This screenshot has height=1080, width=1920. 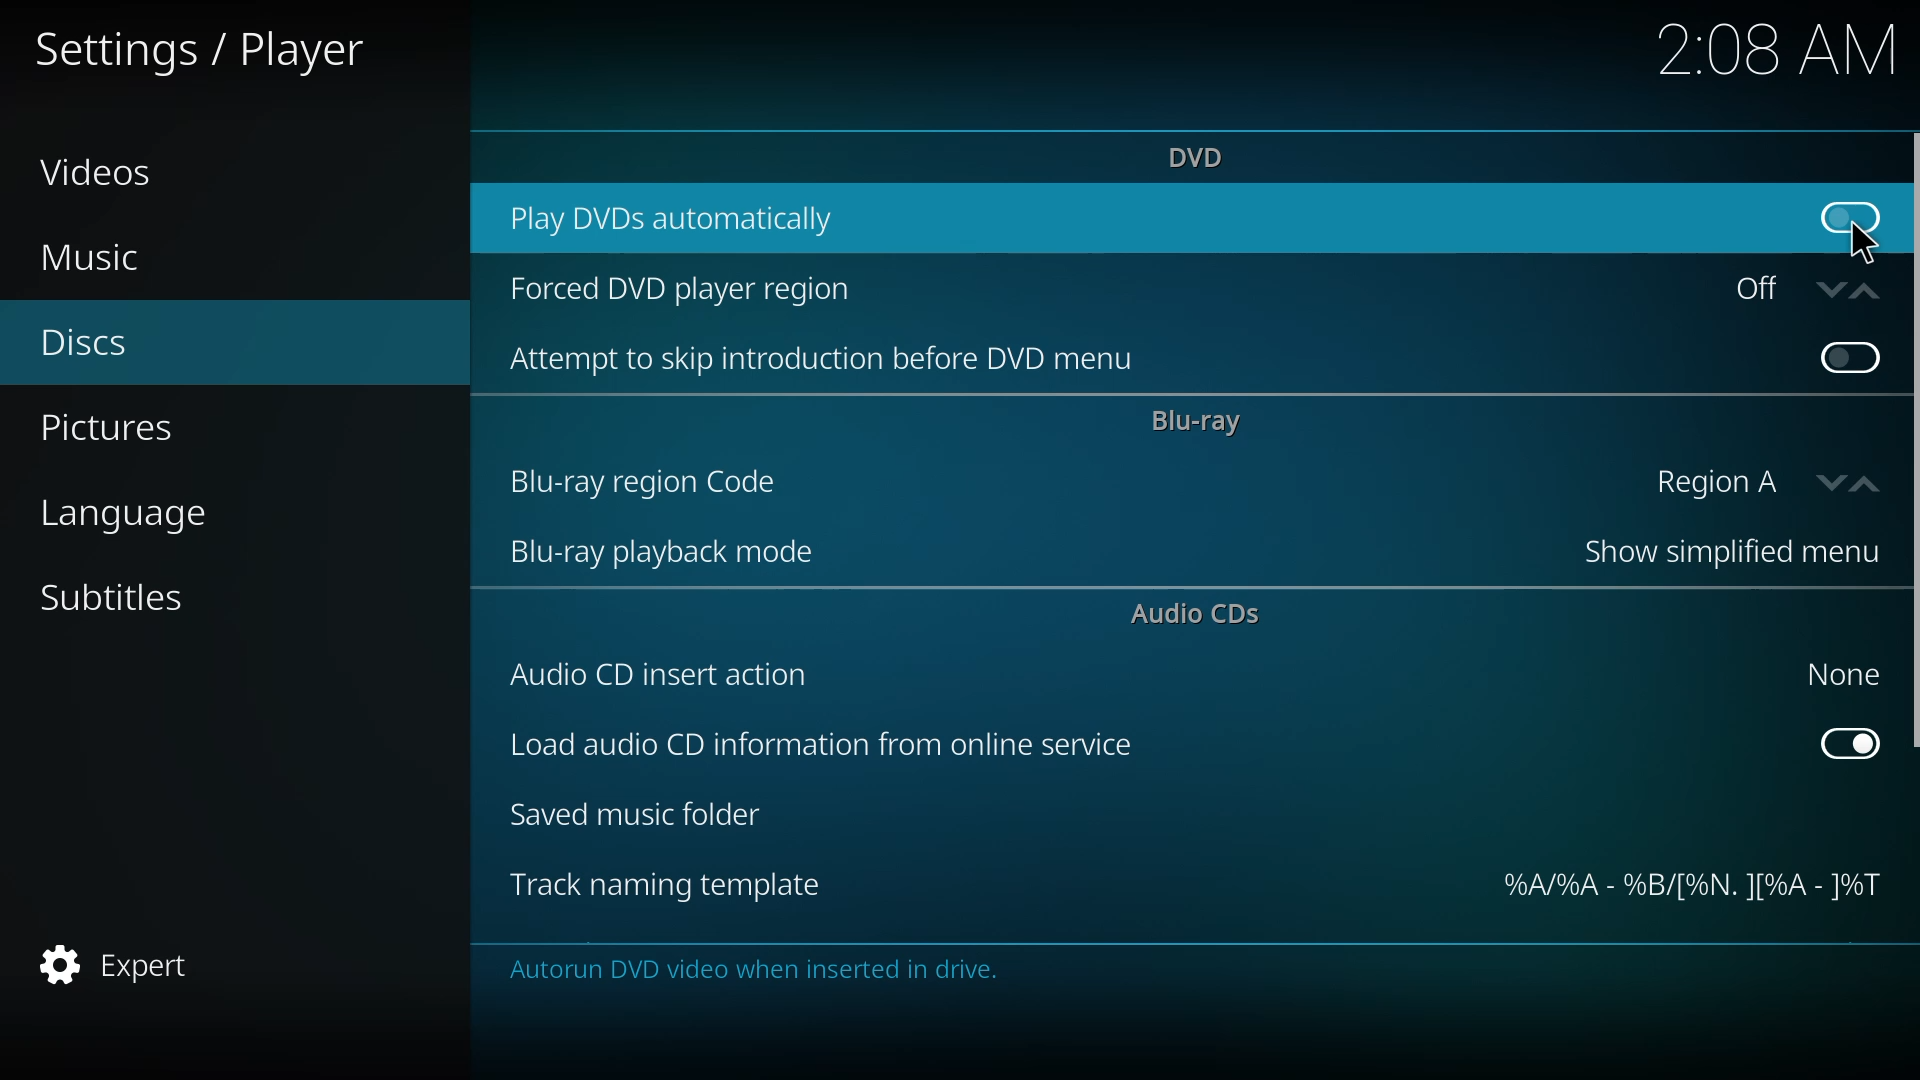 I want to click on language, so click(x=129, y=515).